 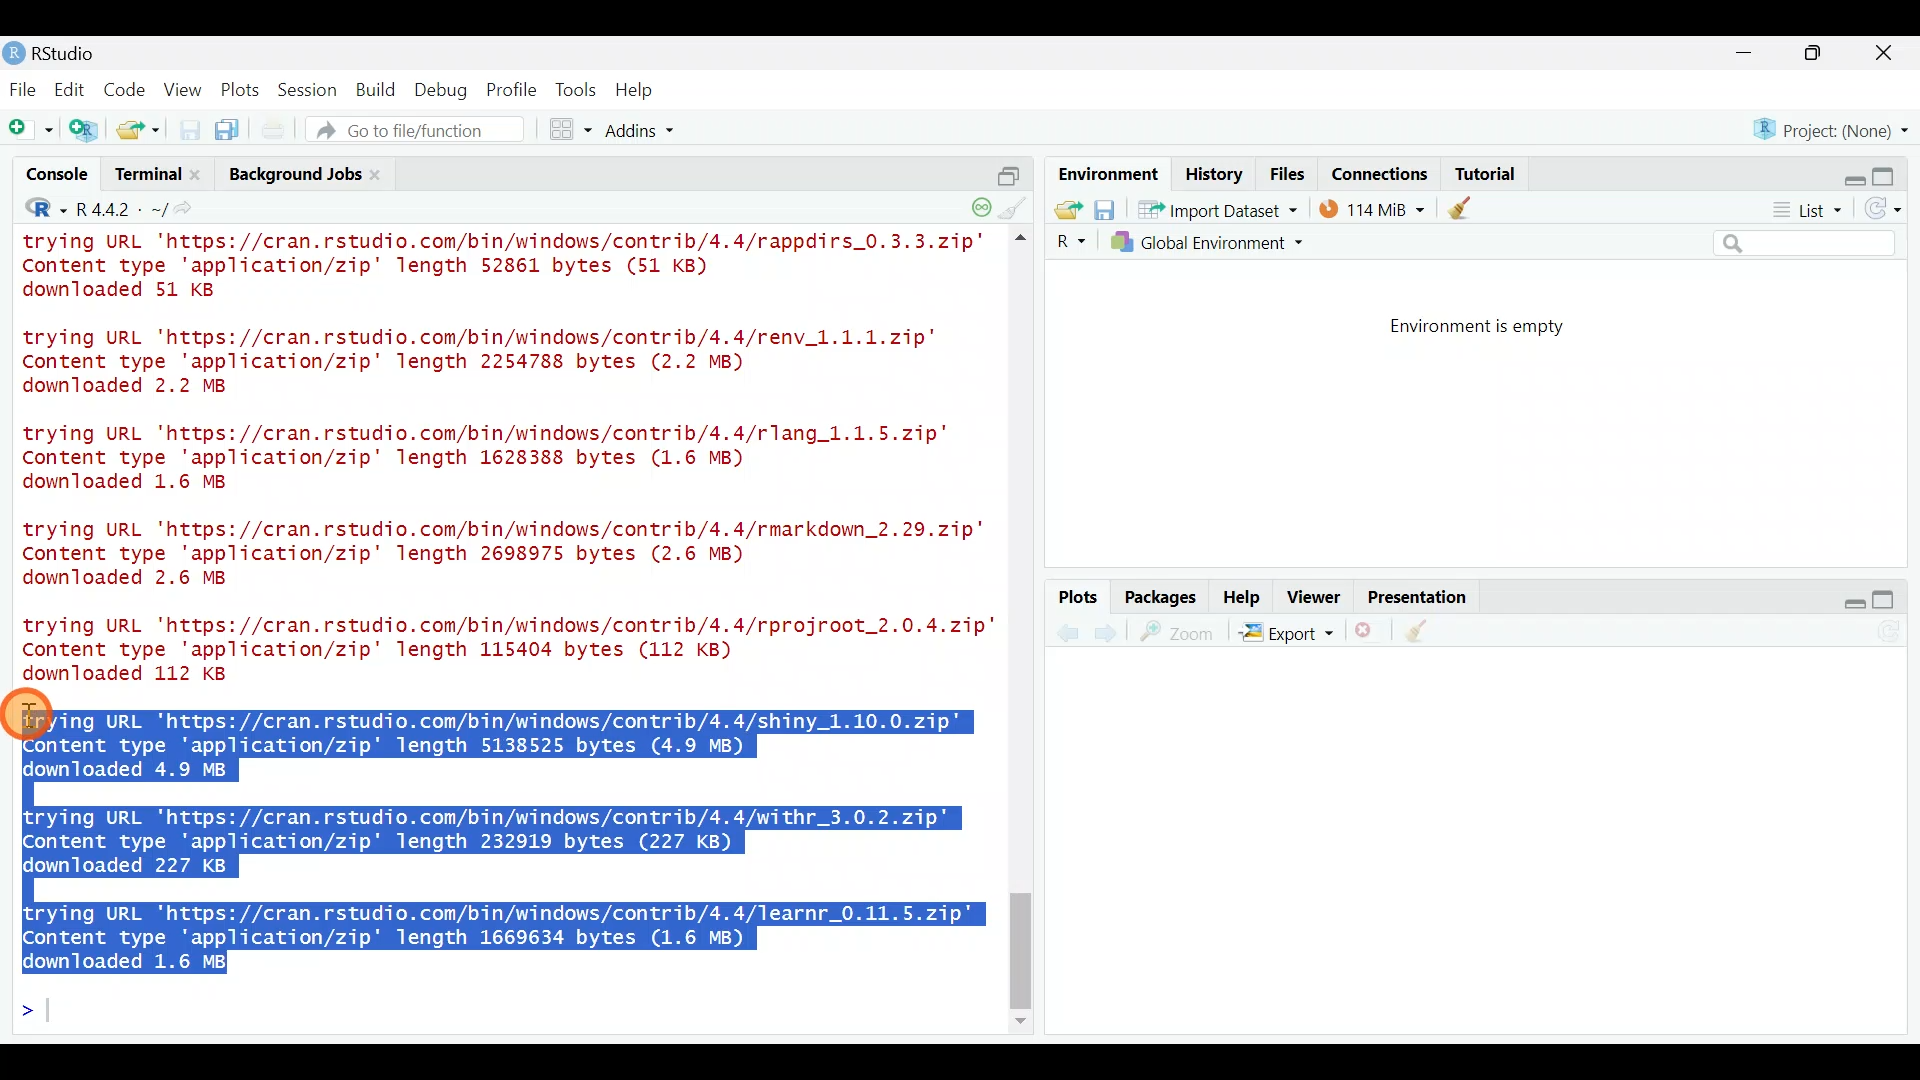 I want to click on Connections, so click(x=1381, y=172).